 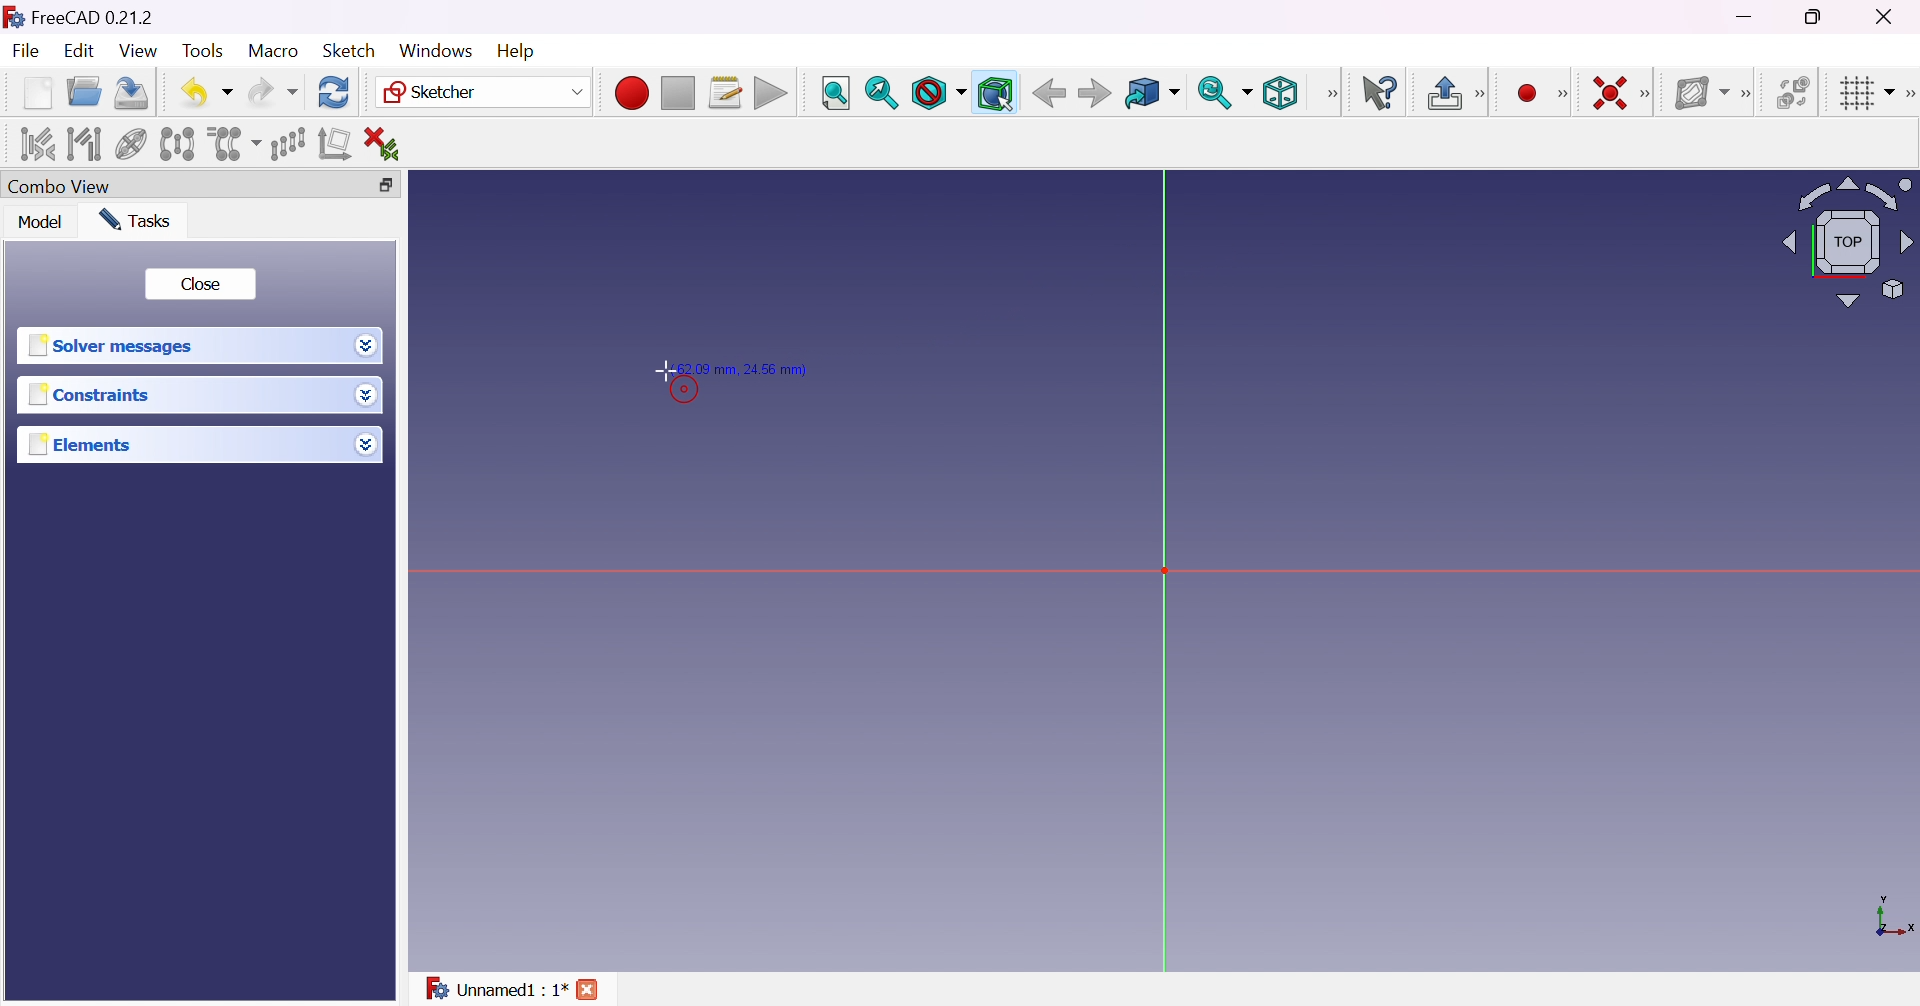 I want to click on Sketch, so click(x=348, y=50).